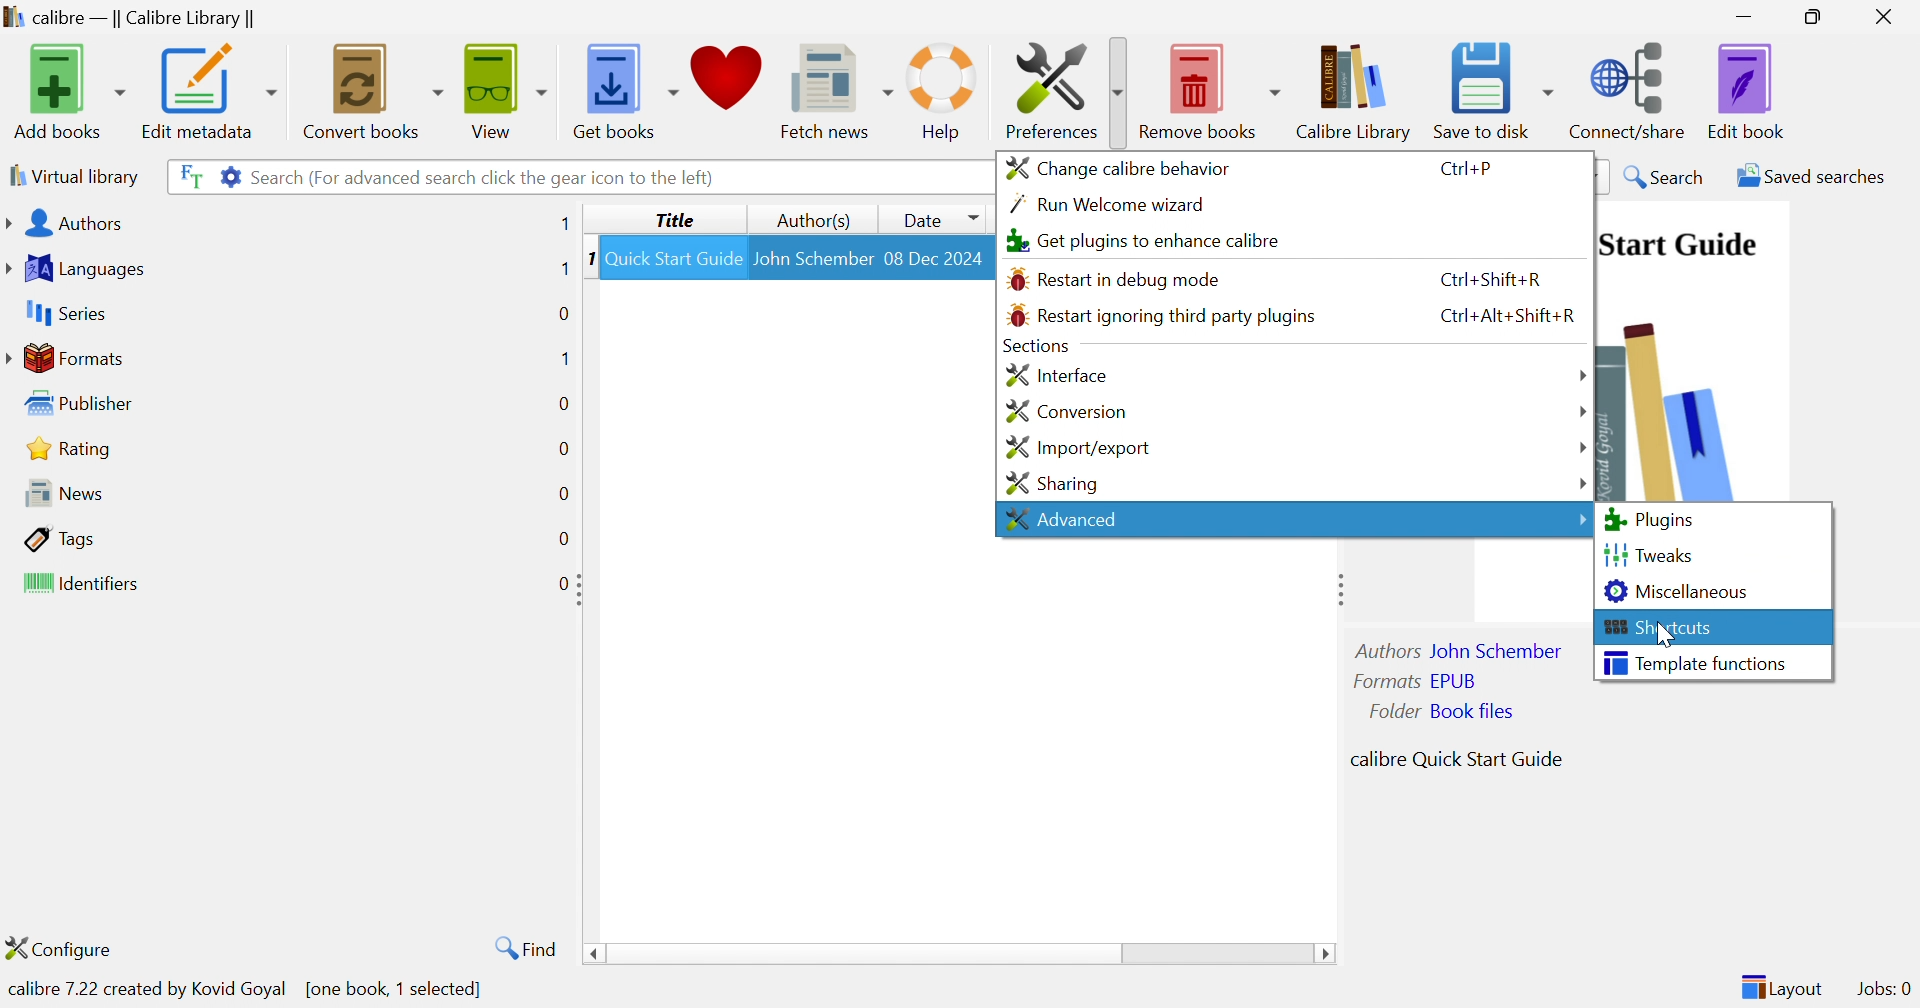 The height and width of the screenshot is (1008, 1920). What do you see at coordinates (1108, 205) in the screenshot?
I see `Run welcome wizard` at bounding box center [1108, 205].